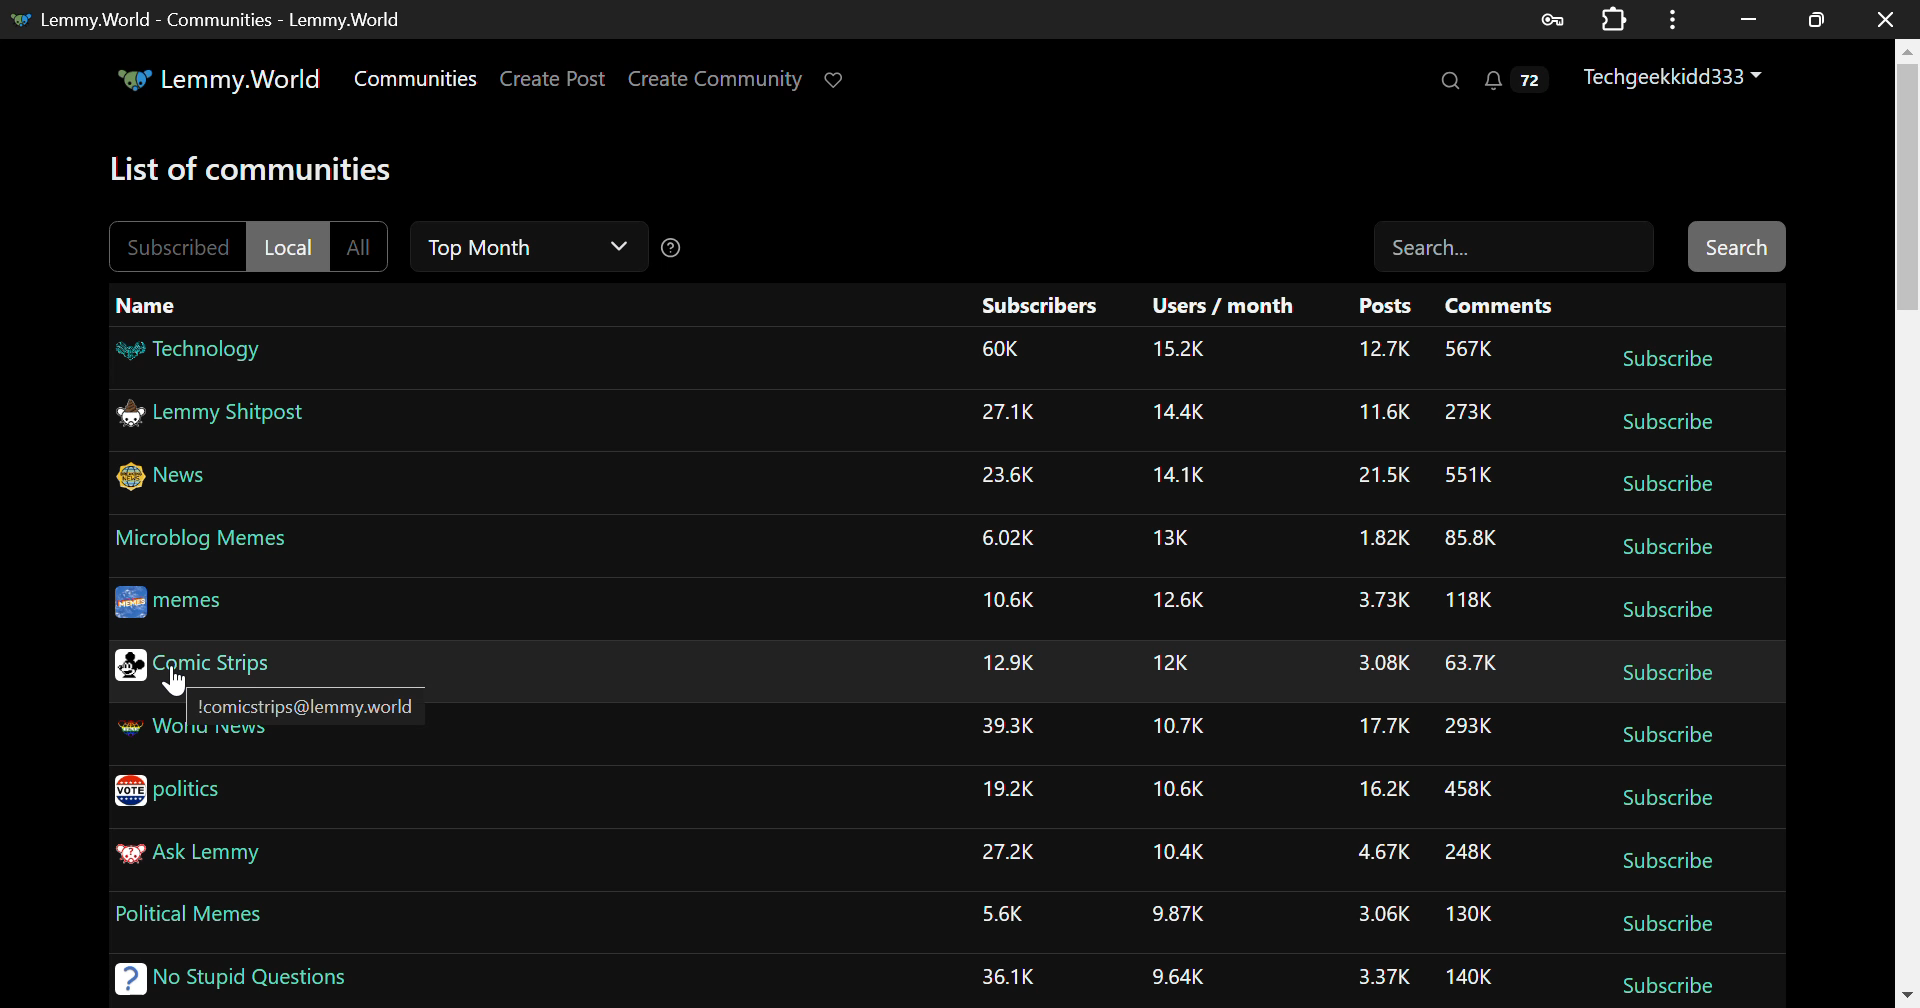 The height and width of the screenshot is (1008, 1920). Describe the element at coordinates (1468, 598) in the screenshot. I see `Amount` at that location.